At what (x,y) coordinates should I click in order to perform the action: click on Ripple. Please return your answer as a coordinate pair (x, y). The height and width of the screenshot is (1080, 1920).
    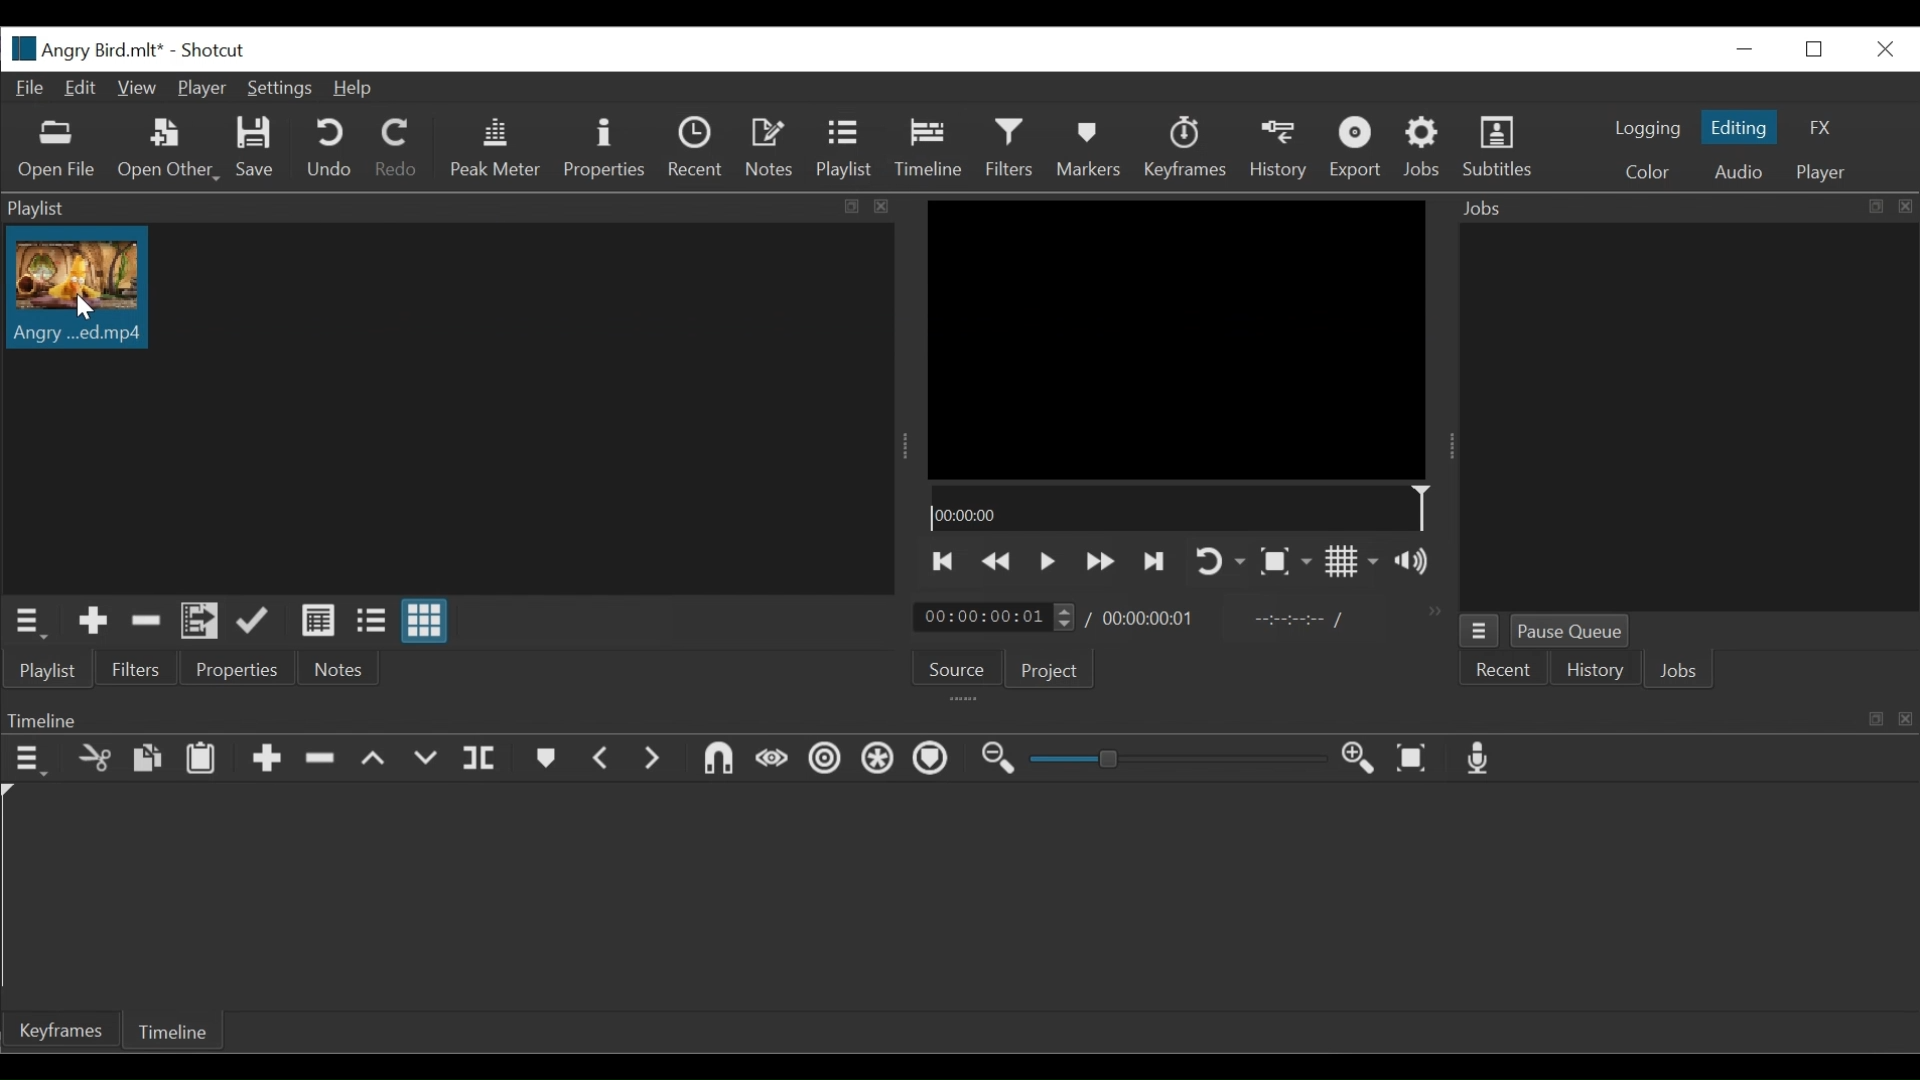
    Looking at the image, I should click on (826, 761).